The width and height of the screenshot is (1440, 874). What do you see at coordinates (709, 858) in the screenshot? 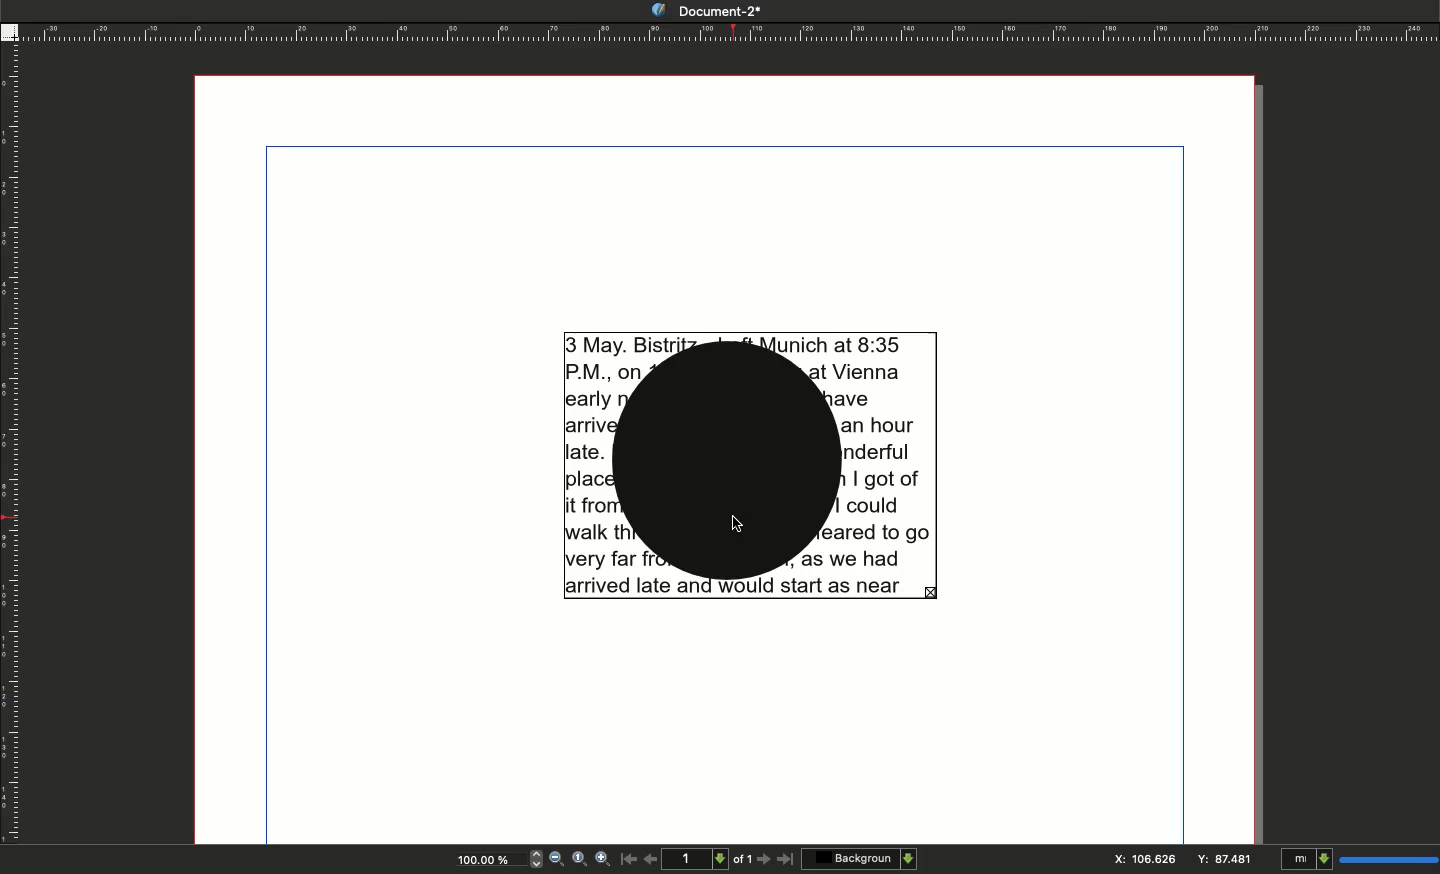
I see `Page count` at bounding box center [709, 858].